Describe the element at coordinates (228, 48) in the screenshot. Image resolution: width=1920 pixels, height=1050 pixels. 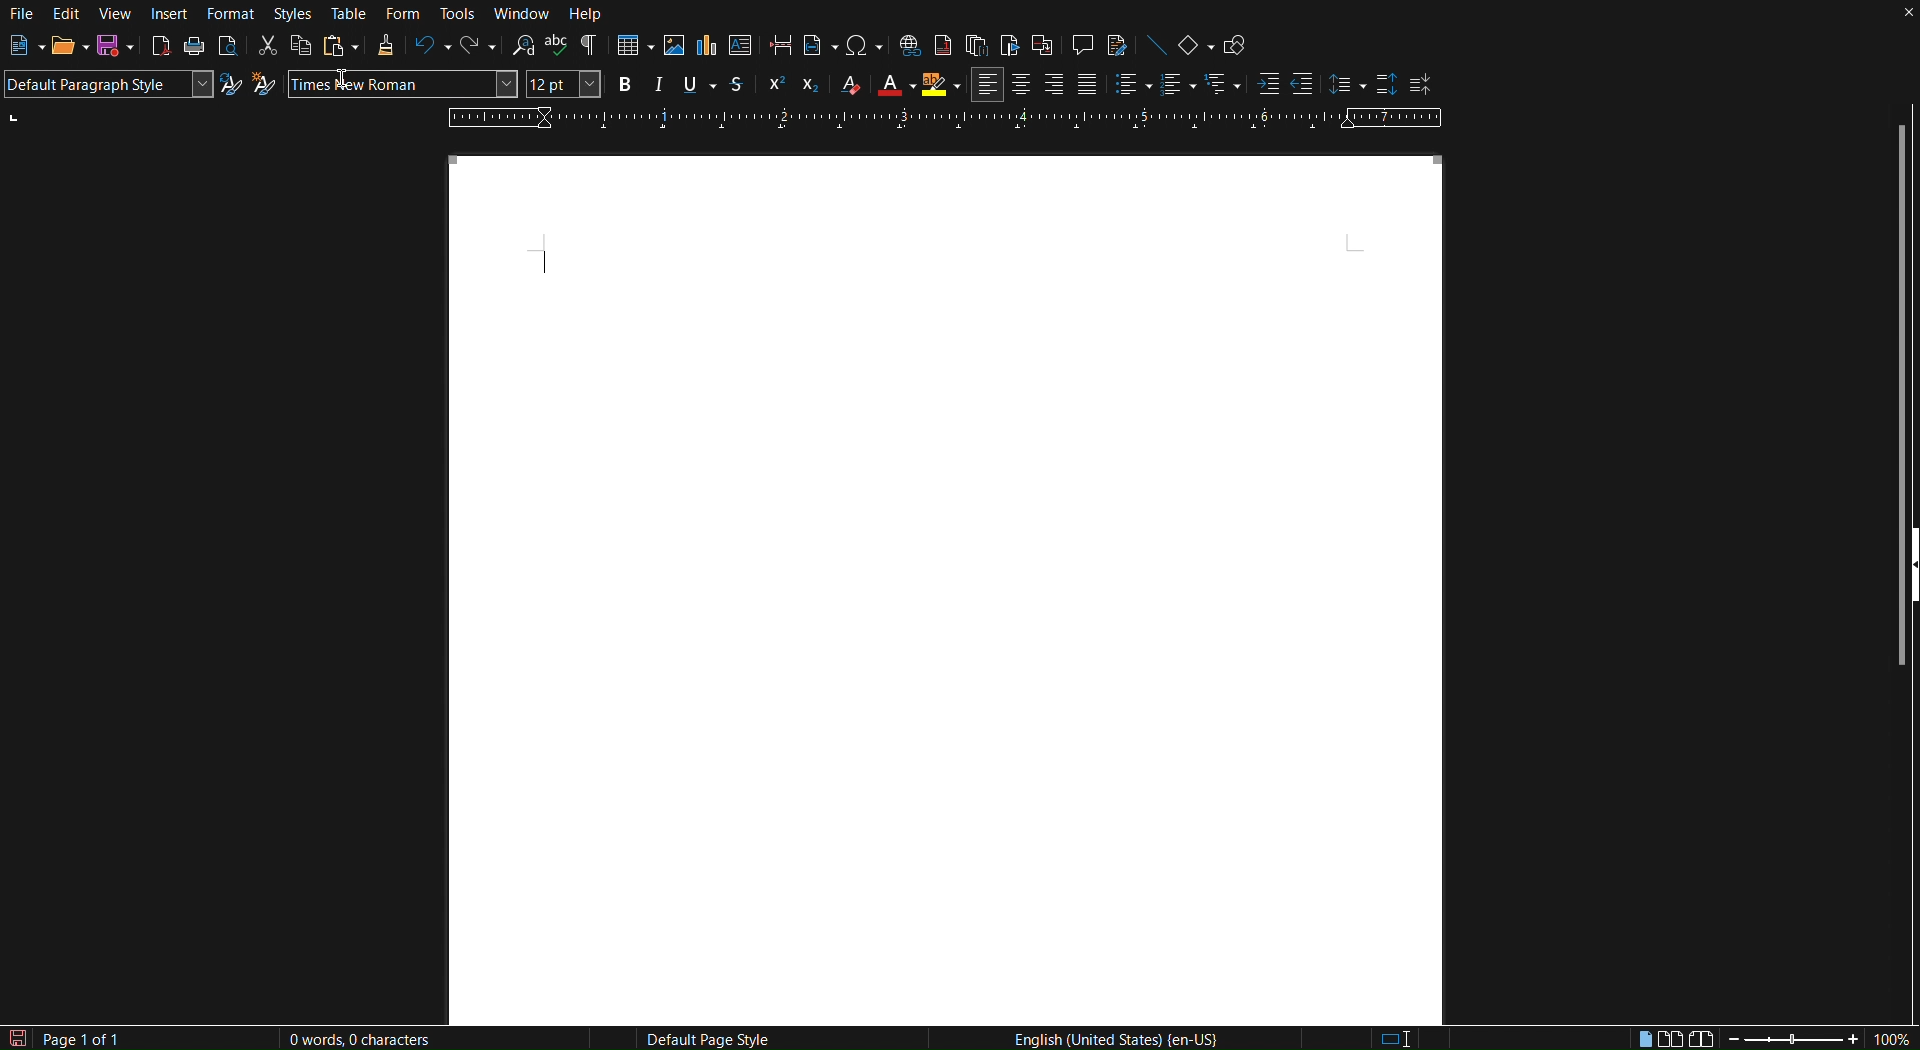
I see `Toggle print preview` at that location.